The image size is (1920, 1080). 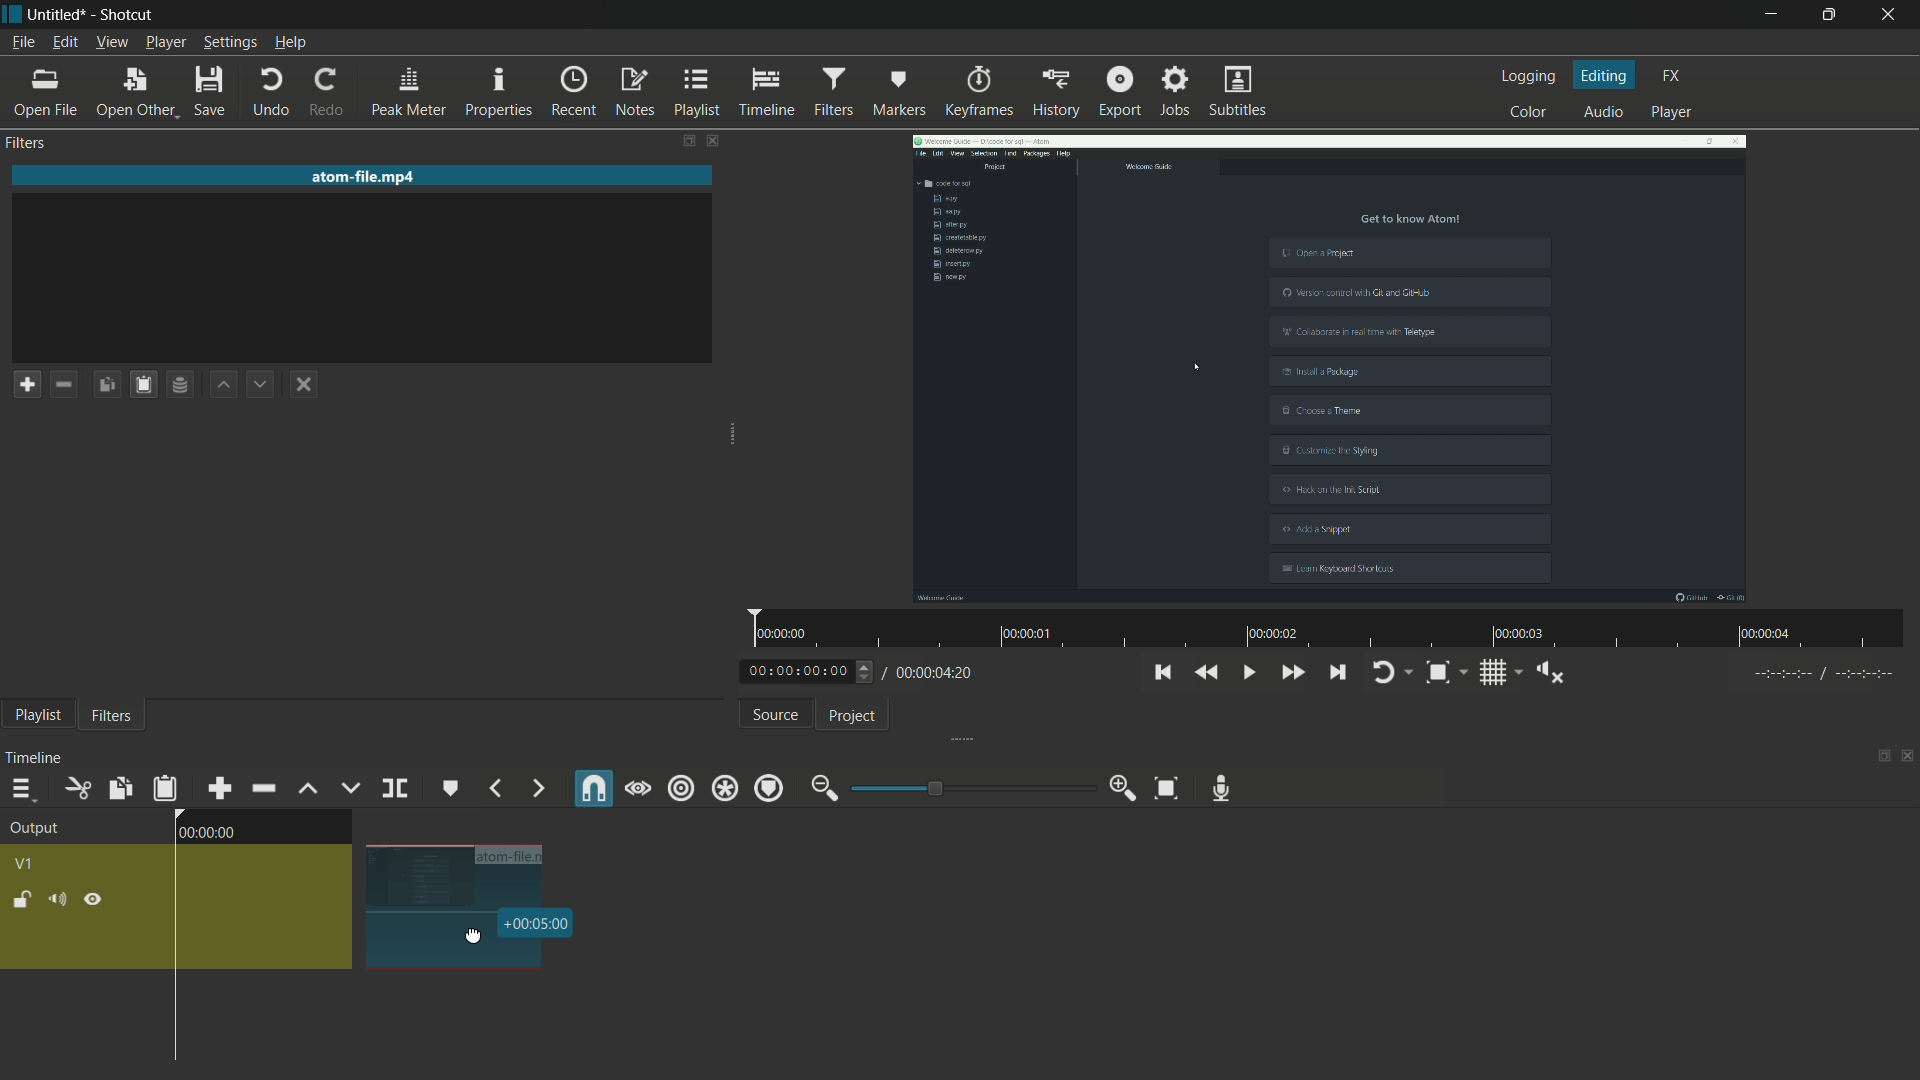 I want to click on File Name, so click(x=514, y=852).